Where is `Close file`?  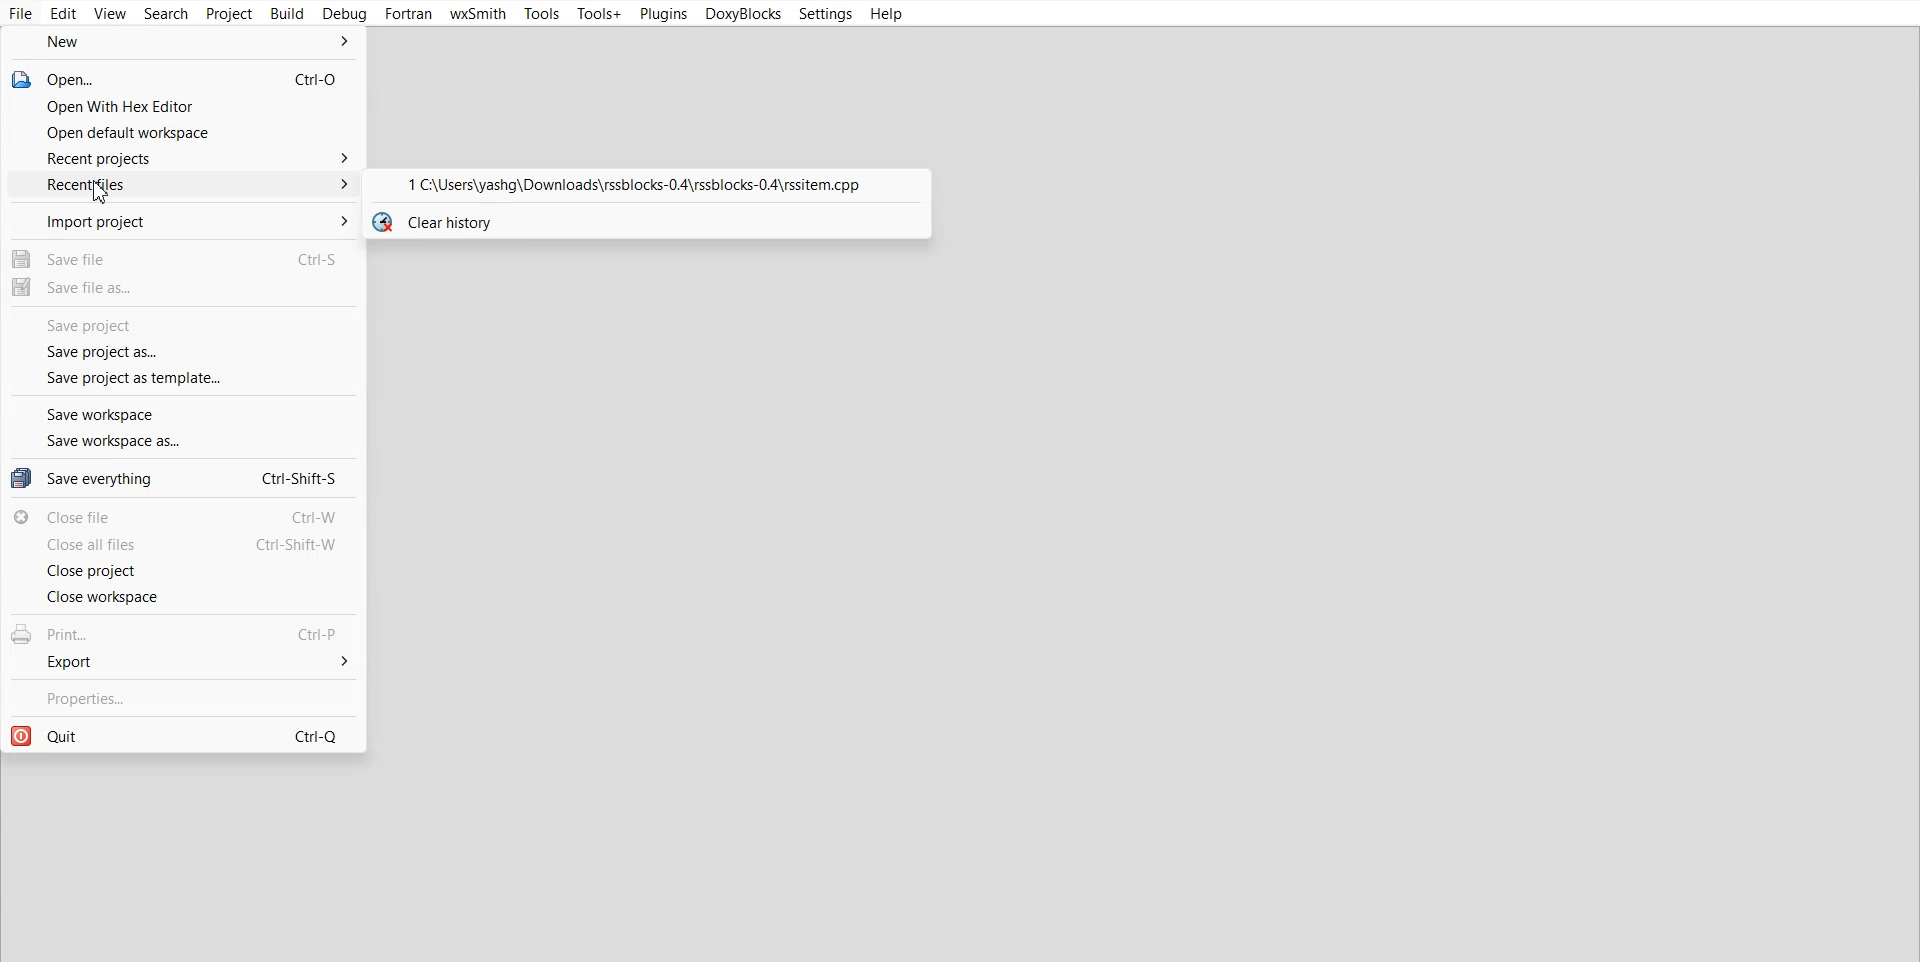
Close file is located at coordinates (184, 516).